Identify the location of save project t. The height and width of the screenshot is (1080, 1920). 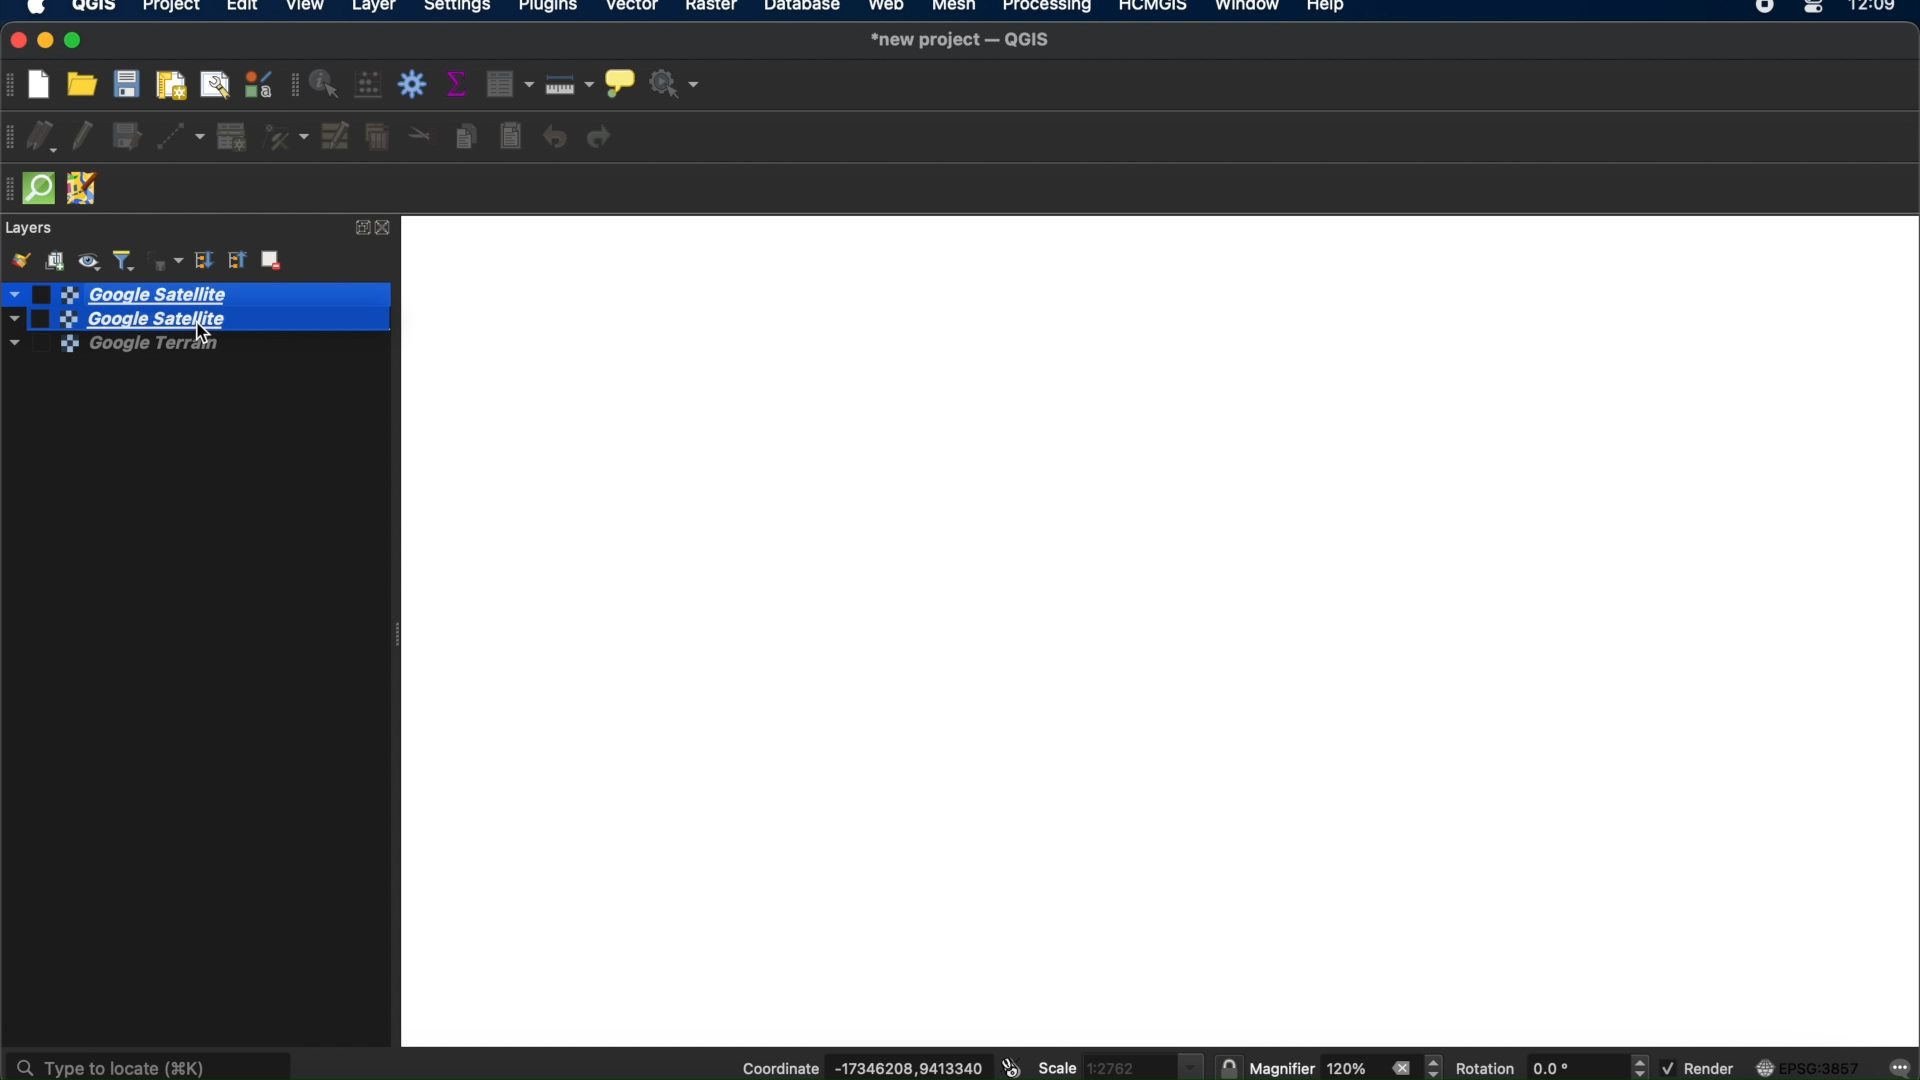
(128, 84).